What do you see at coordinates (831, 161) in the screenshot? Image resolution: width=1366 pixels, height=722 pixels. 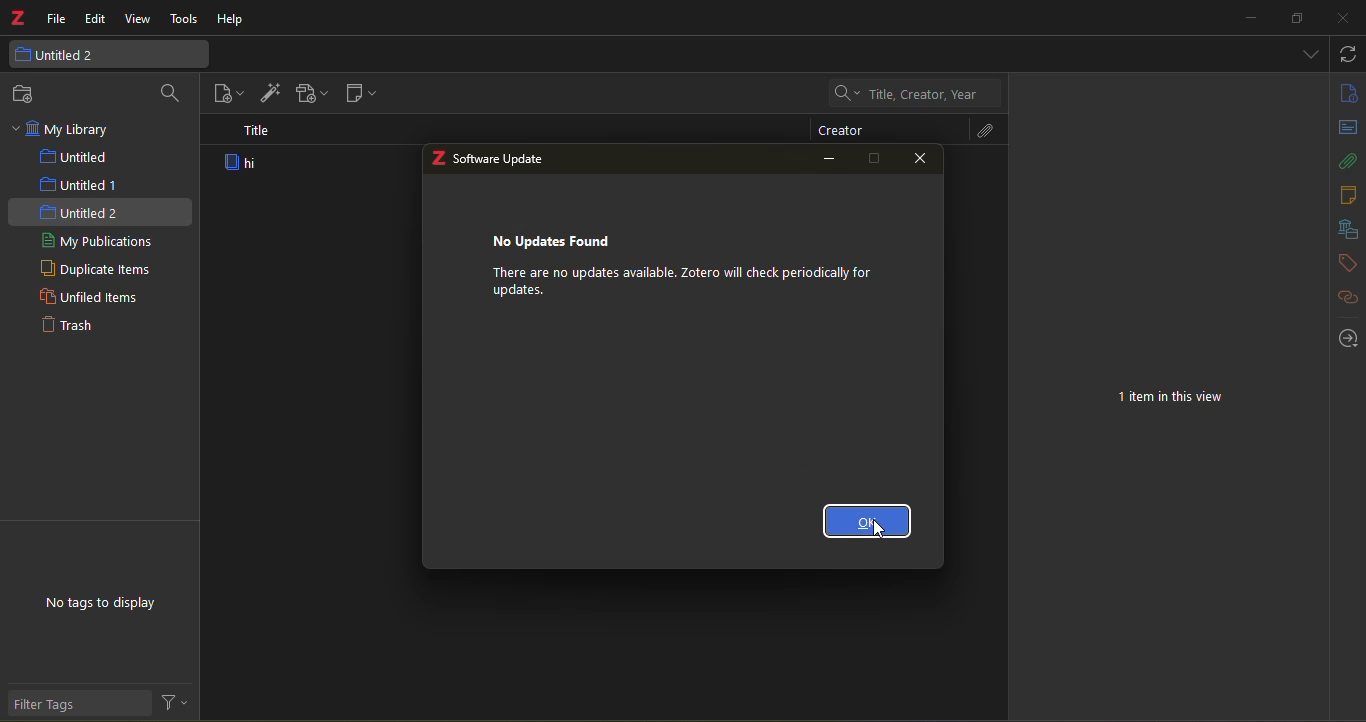 I see `minimize` at bounding box center [831, 161].